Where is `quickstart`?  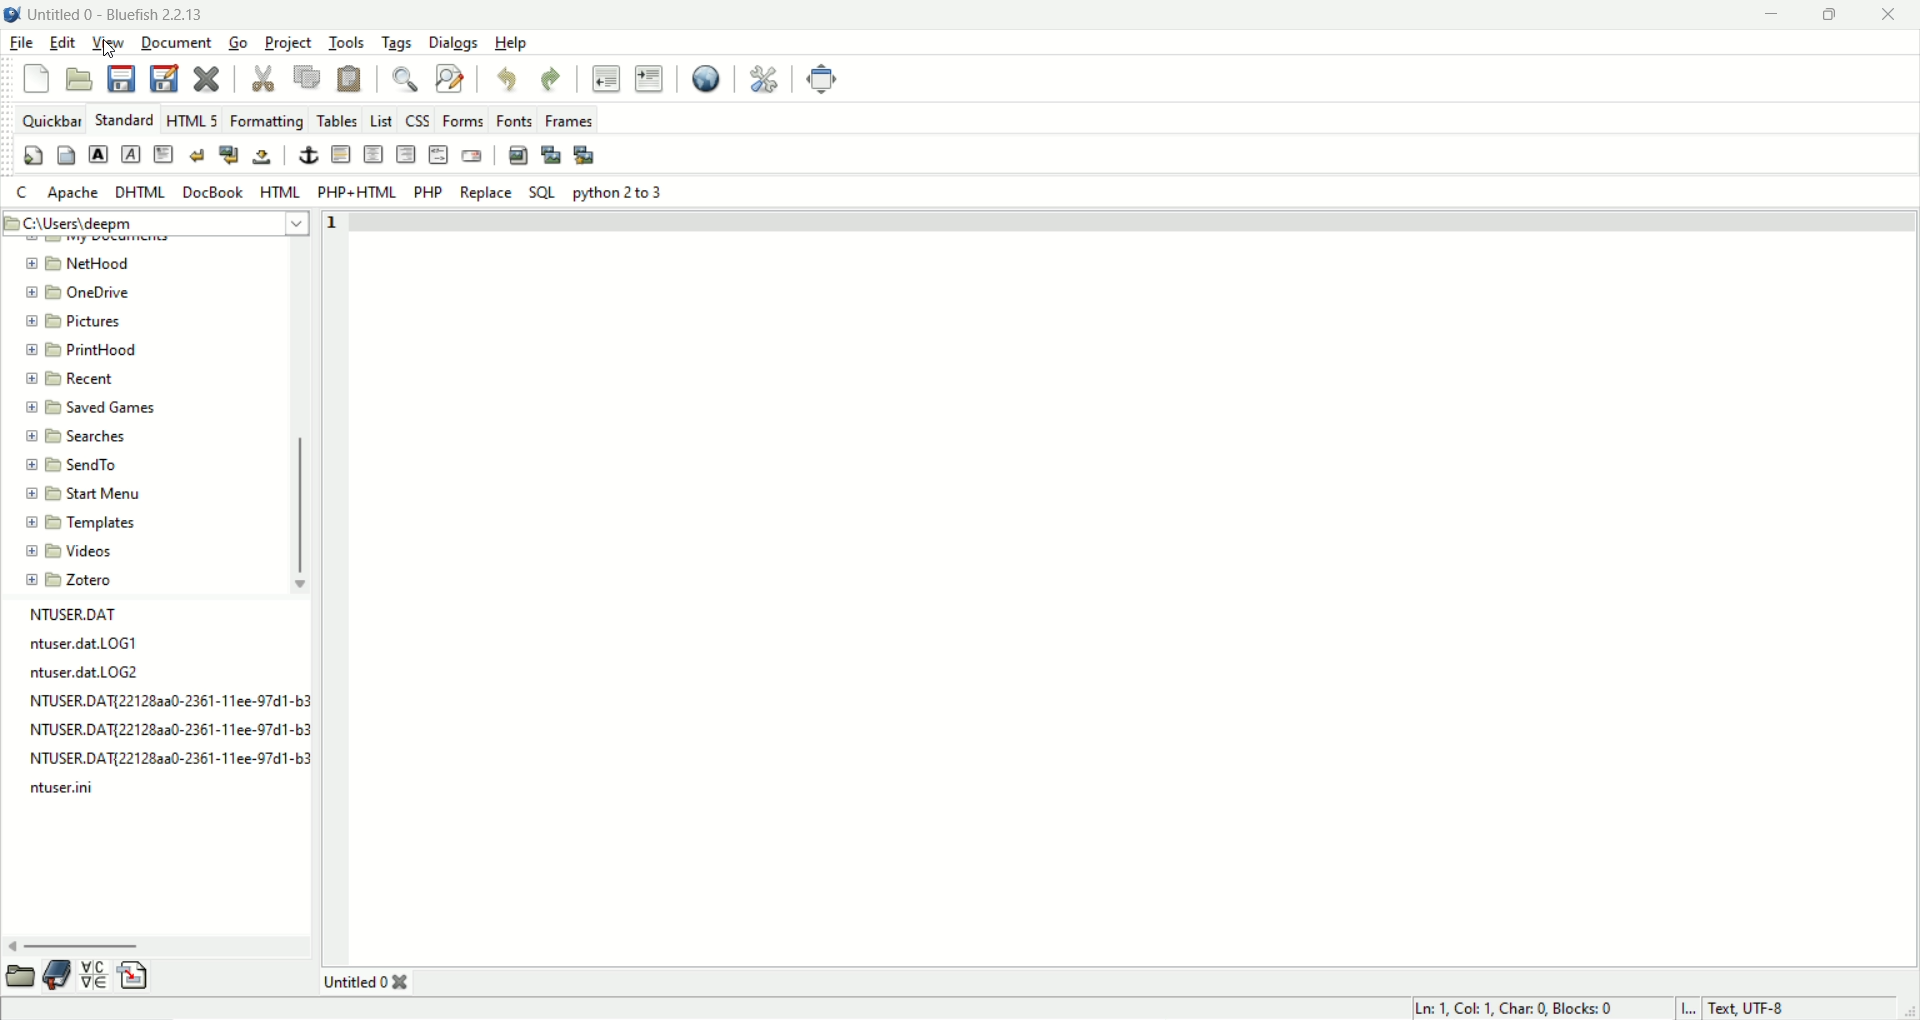
quickstart is located at coordinates (29, 157).